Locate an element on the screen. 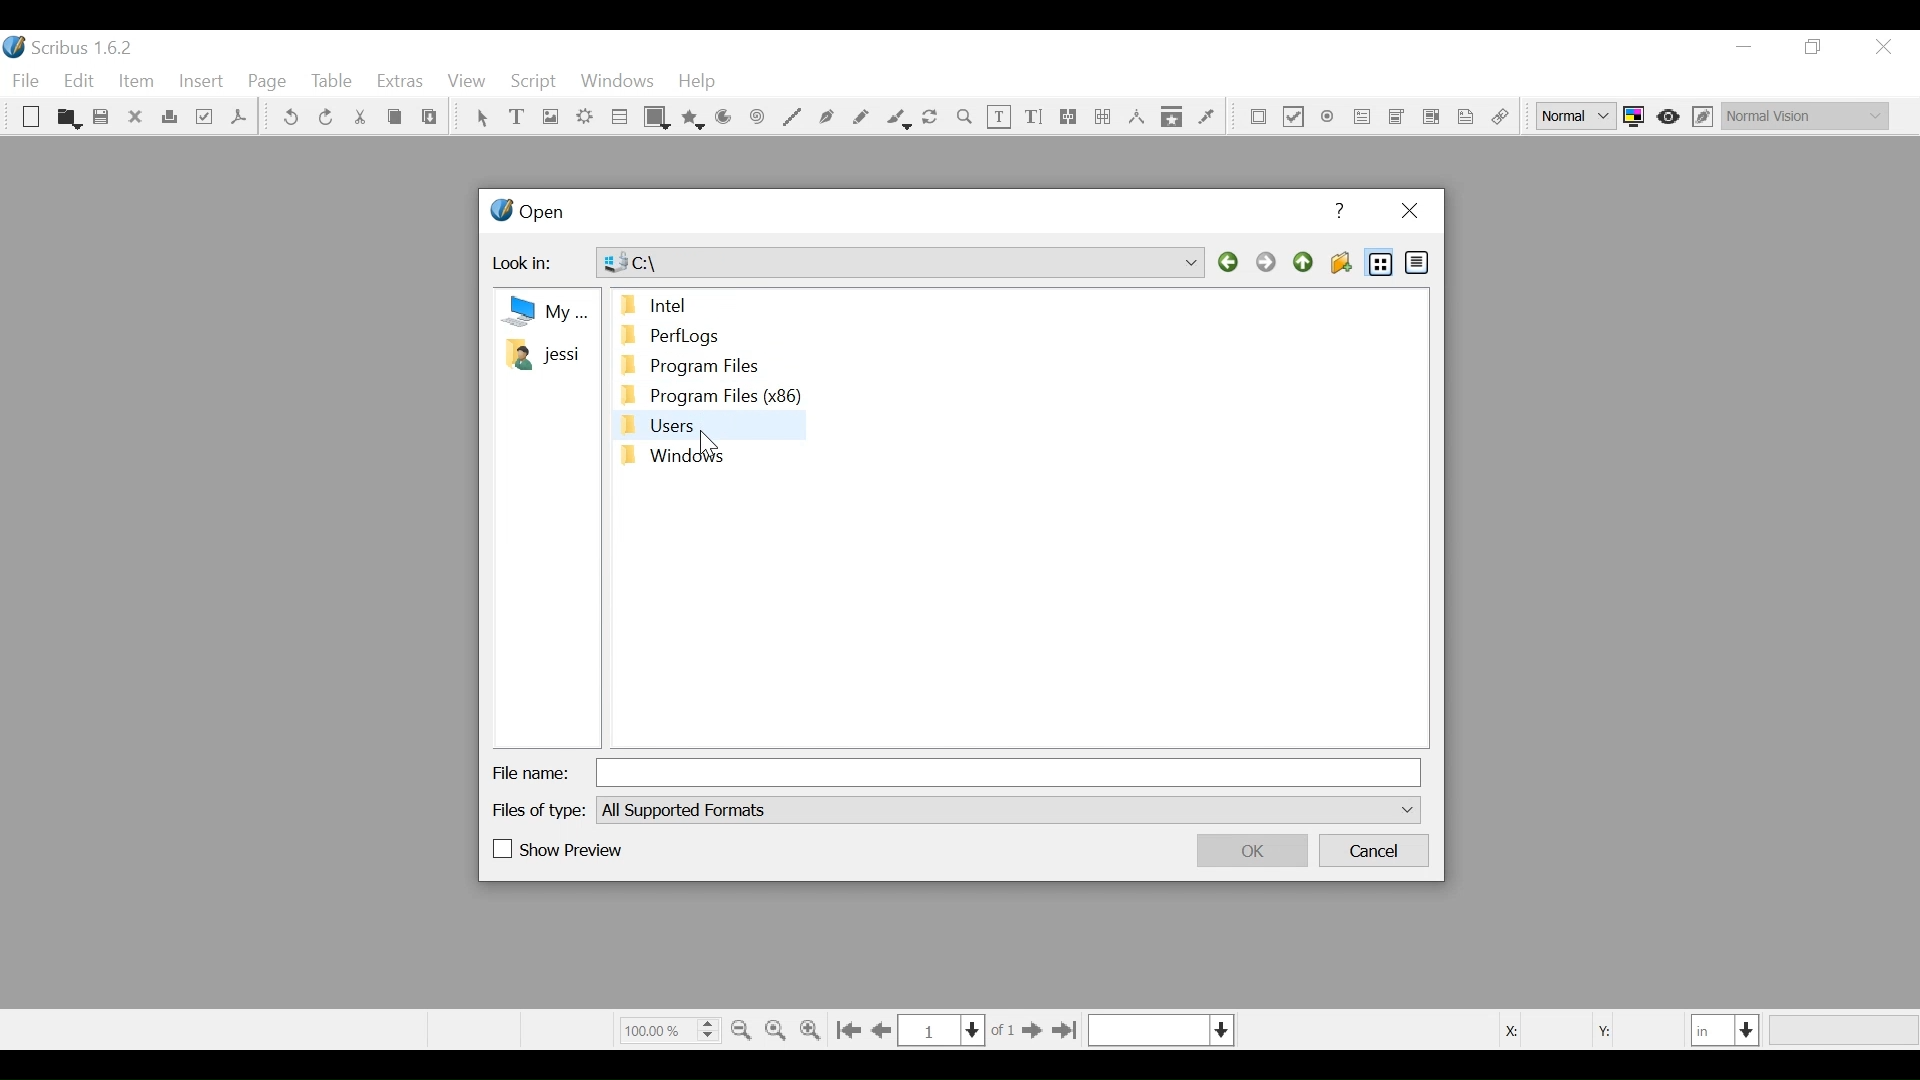  Parent Directory is located at coordinates (1305, 262).